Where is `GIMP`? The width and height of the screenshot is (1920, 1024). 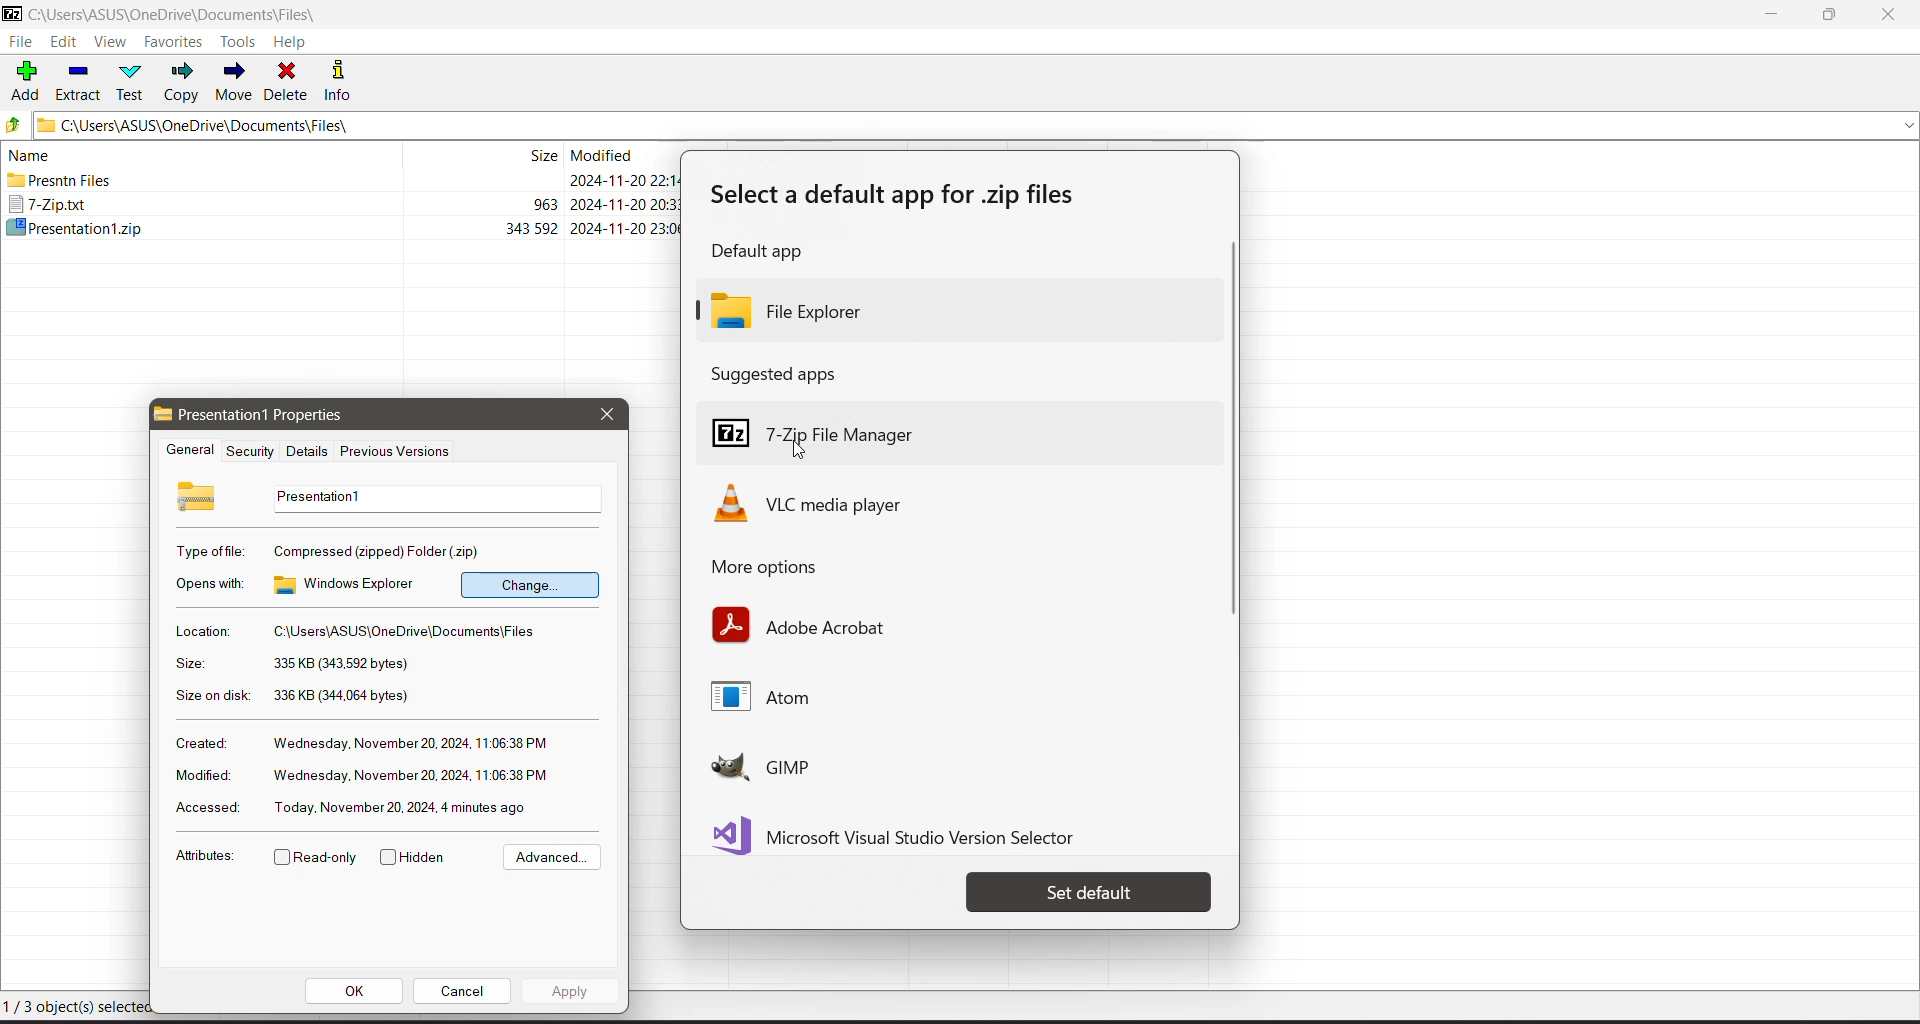
GIMP is located at coordinates (824, 767).